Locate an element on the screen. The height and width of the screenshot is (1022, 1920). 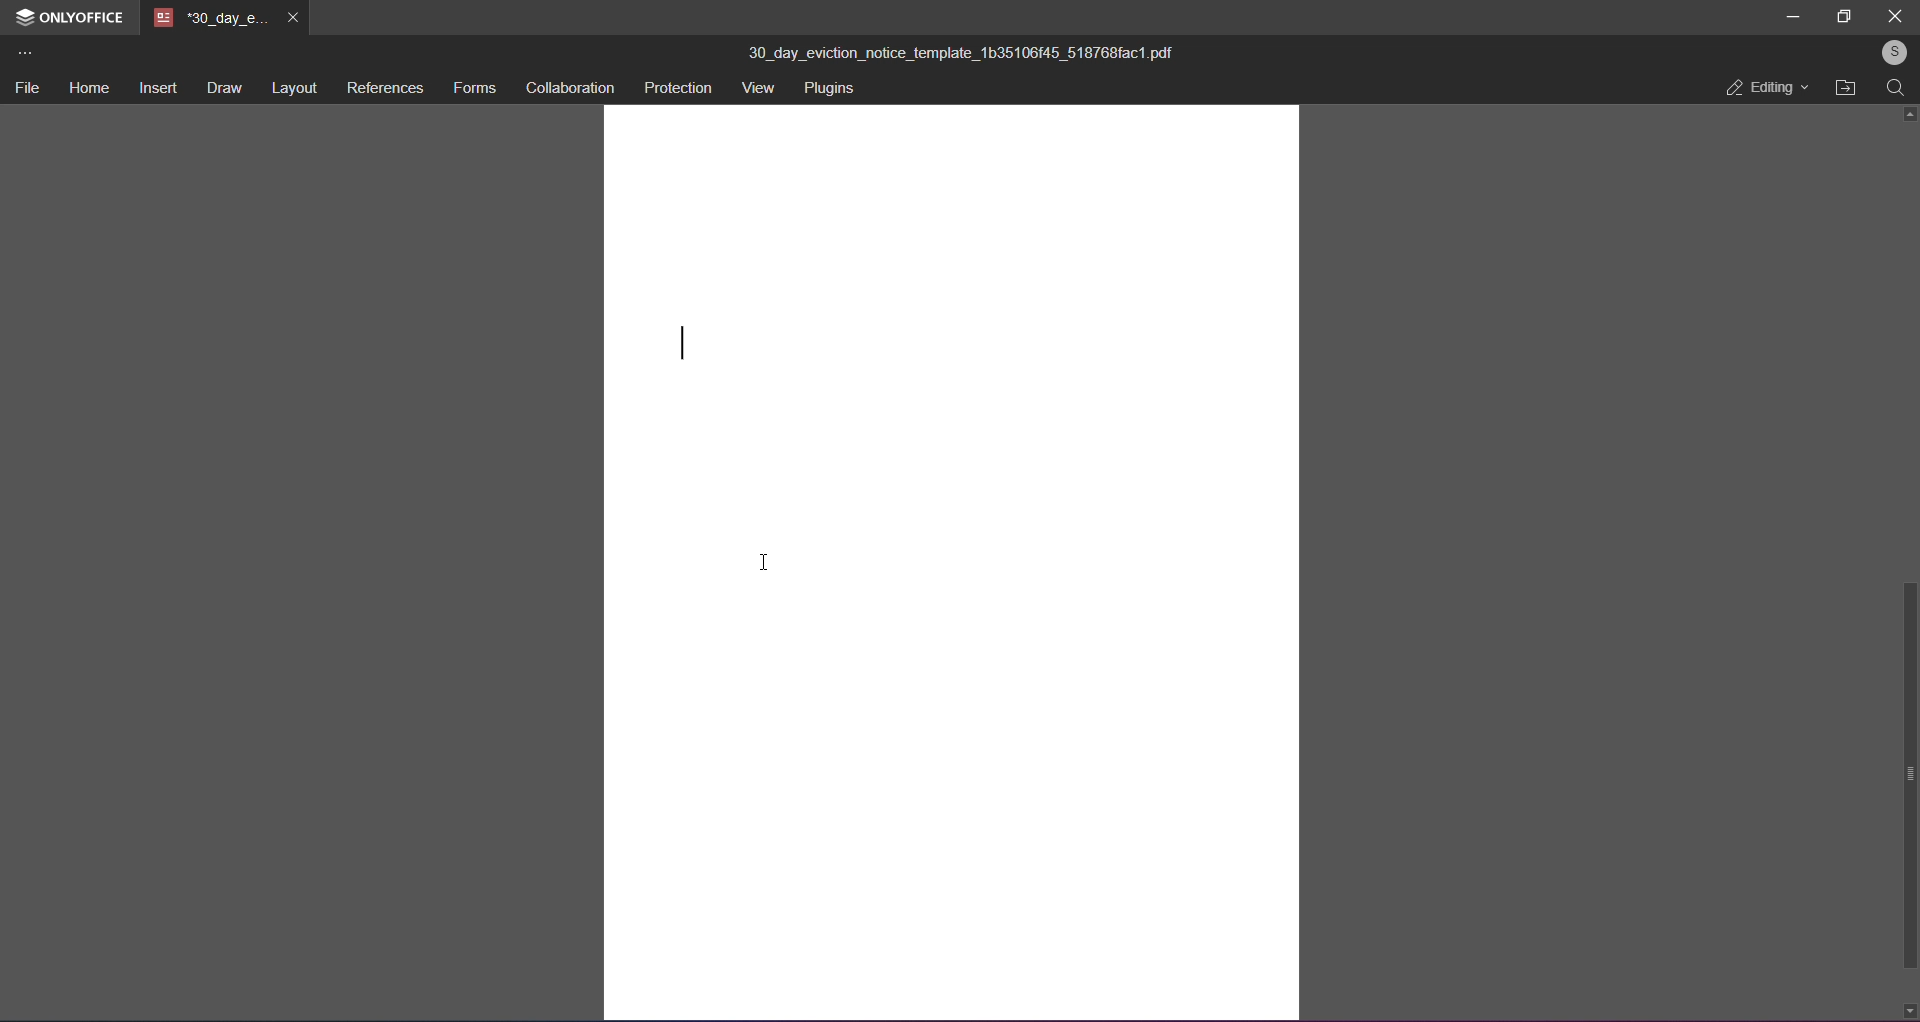
collaboration is located at coordinates (573, 89).